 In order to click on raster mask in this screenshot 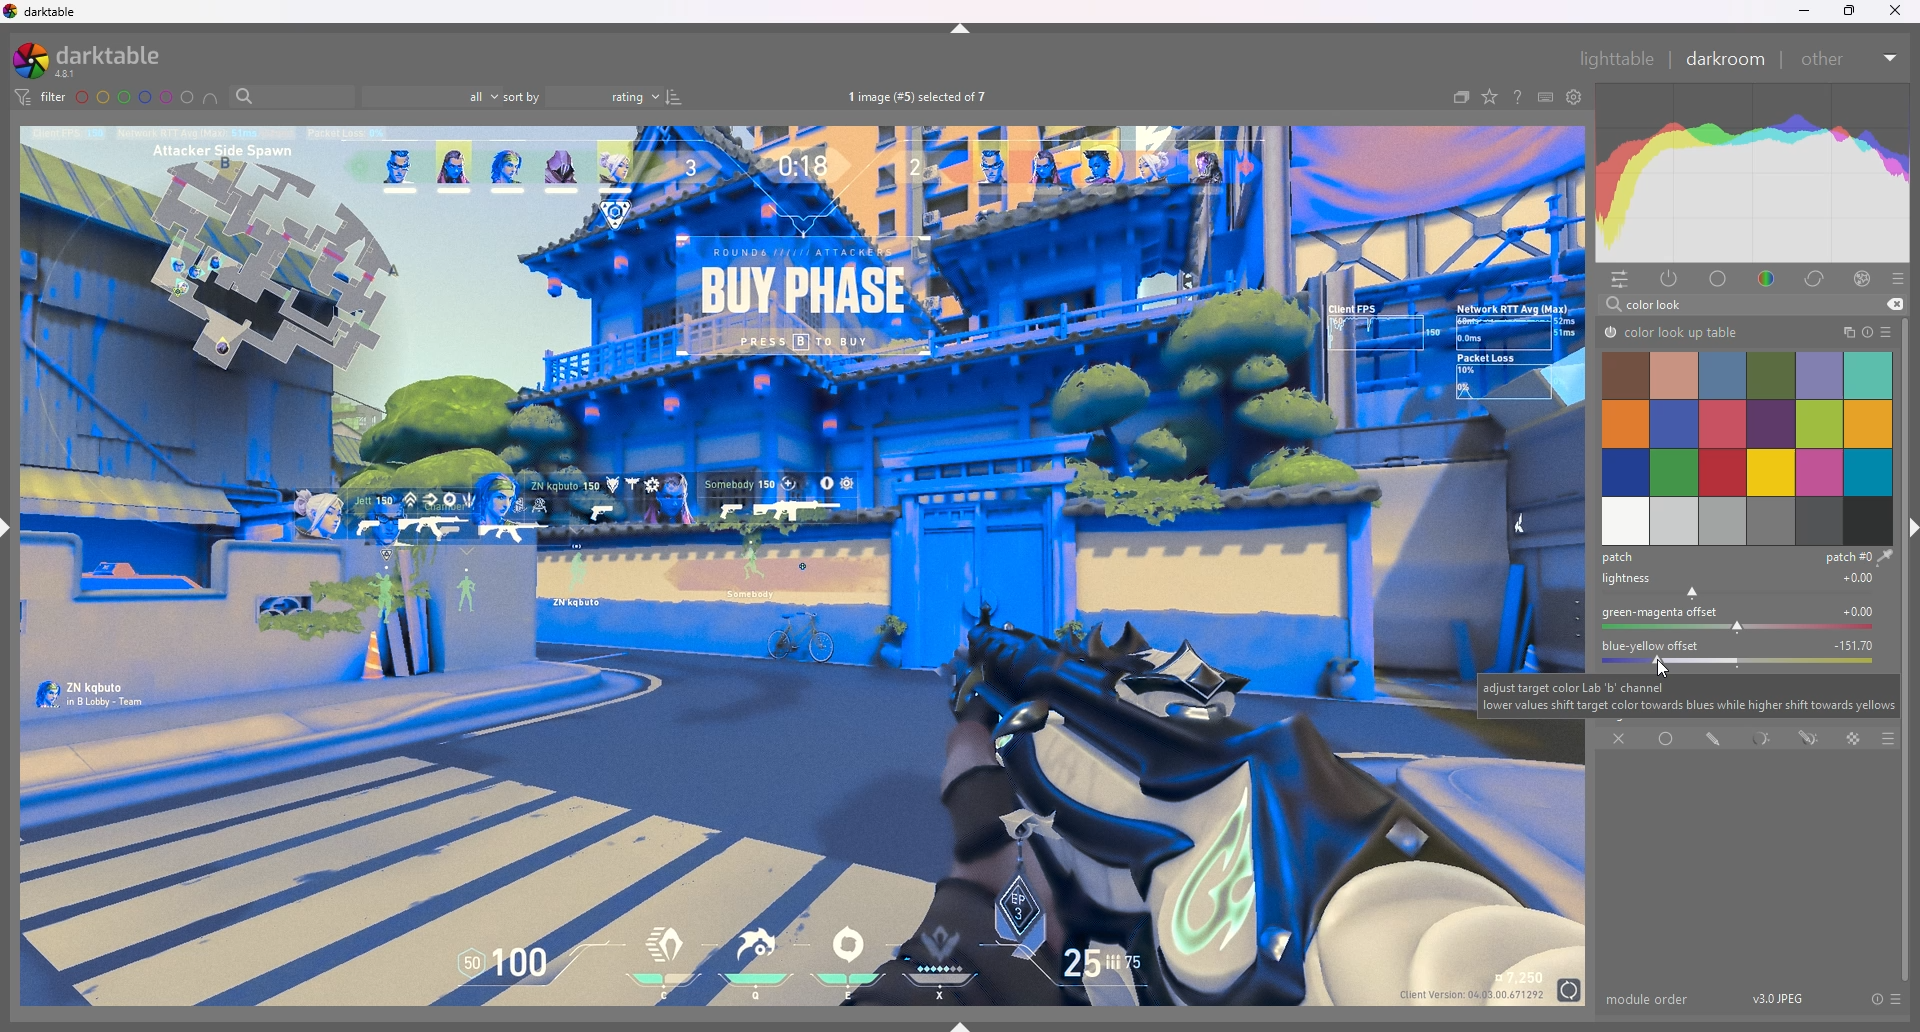, I will do `click(1854, 738)`.